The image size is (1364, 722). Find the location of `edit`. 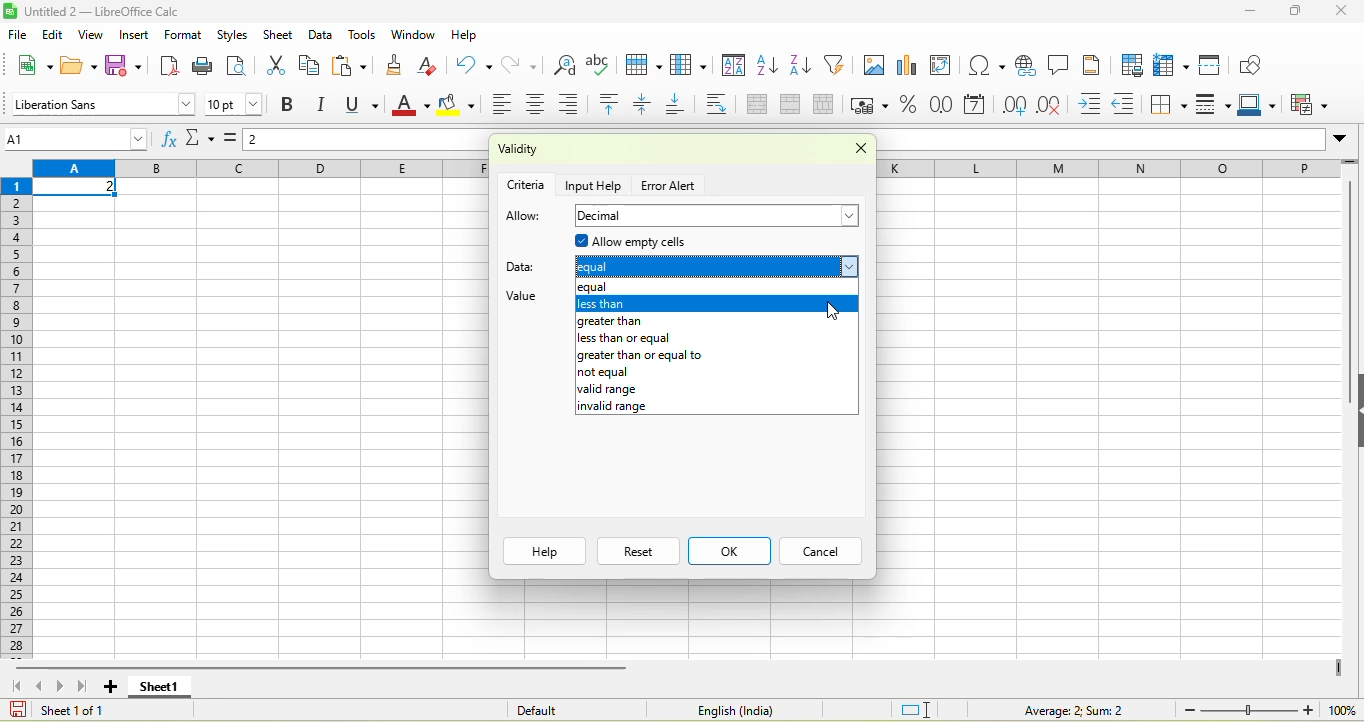

edit is located at coordinates (53, 34).